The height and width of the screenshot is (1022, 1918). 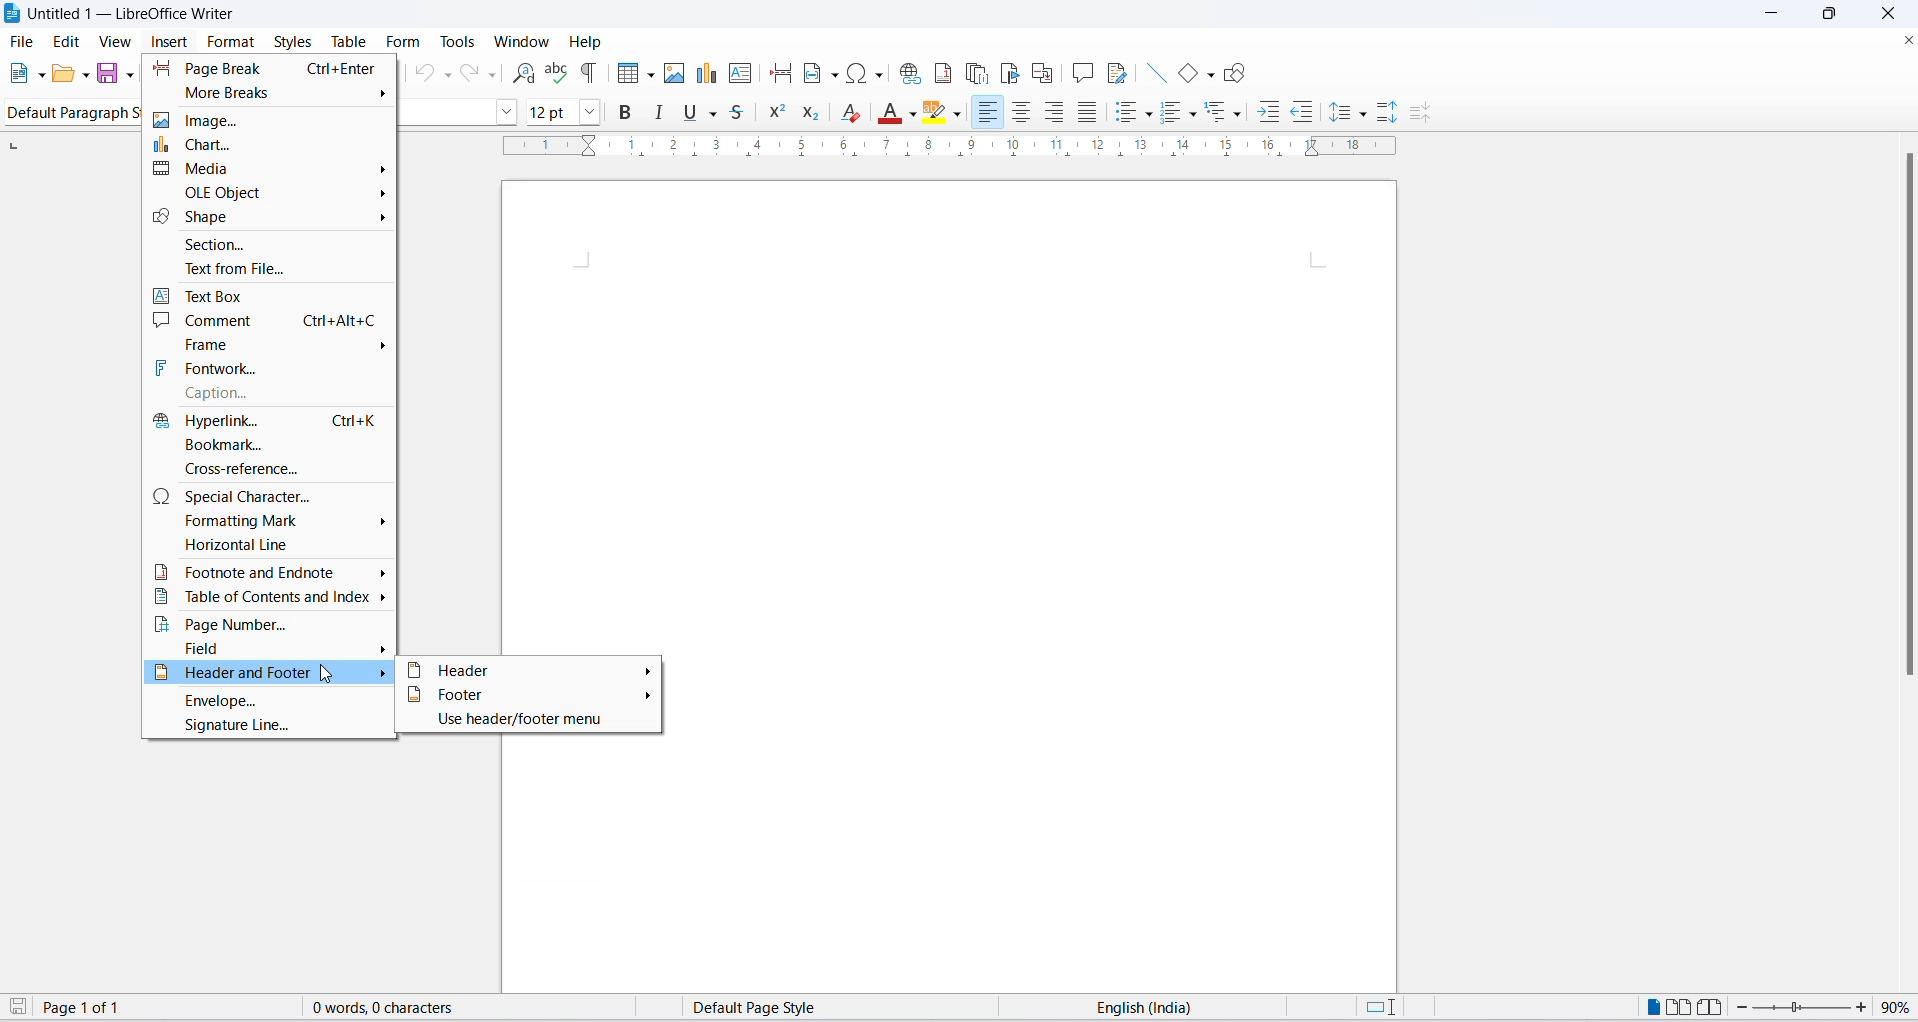 What do you see at coordinates (961, 113) in the screenshot?
I see `character highlighting options` at bounding box center [961, 113].